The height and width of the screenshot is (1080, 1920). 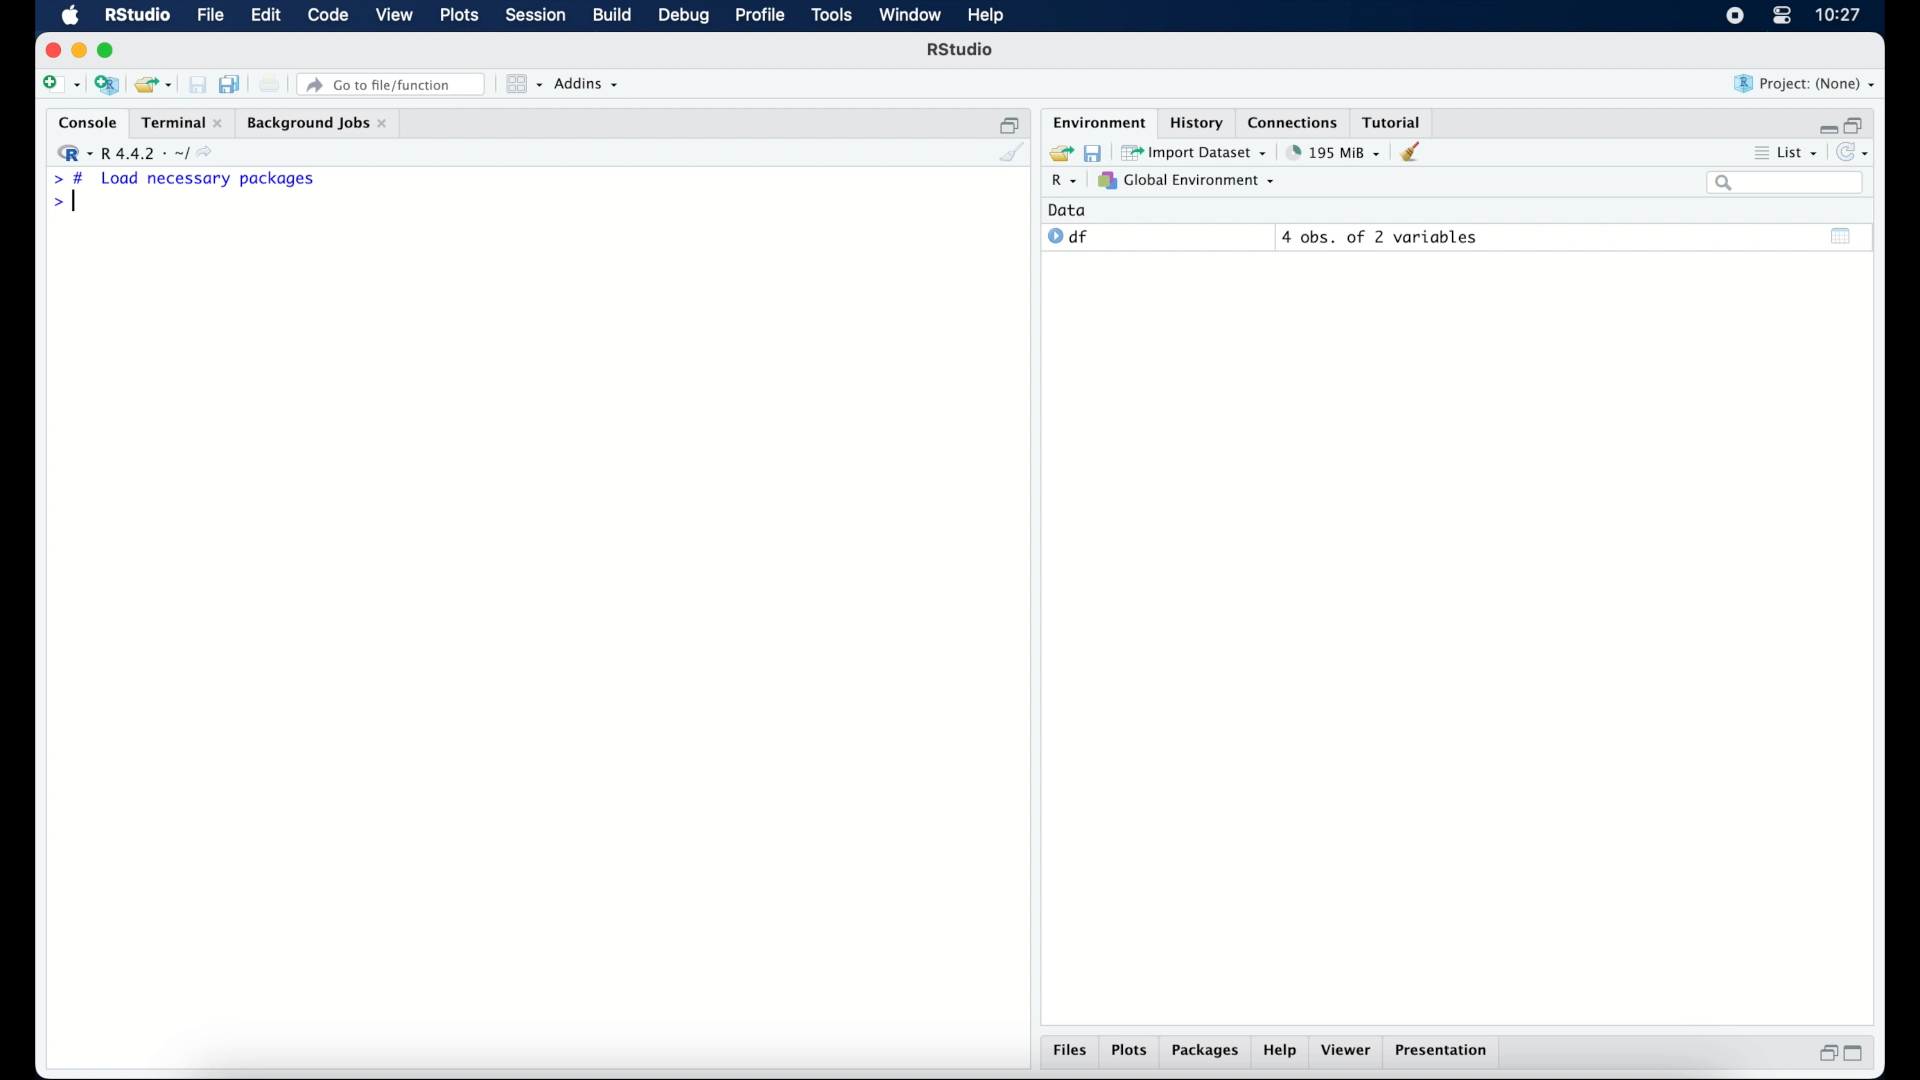 What do you see at coordinates (1187, 181) in the screenshot?
I see `global environment` at bounding box center [1187, 181].